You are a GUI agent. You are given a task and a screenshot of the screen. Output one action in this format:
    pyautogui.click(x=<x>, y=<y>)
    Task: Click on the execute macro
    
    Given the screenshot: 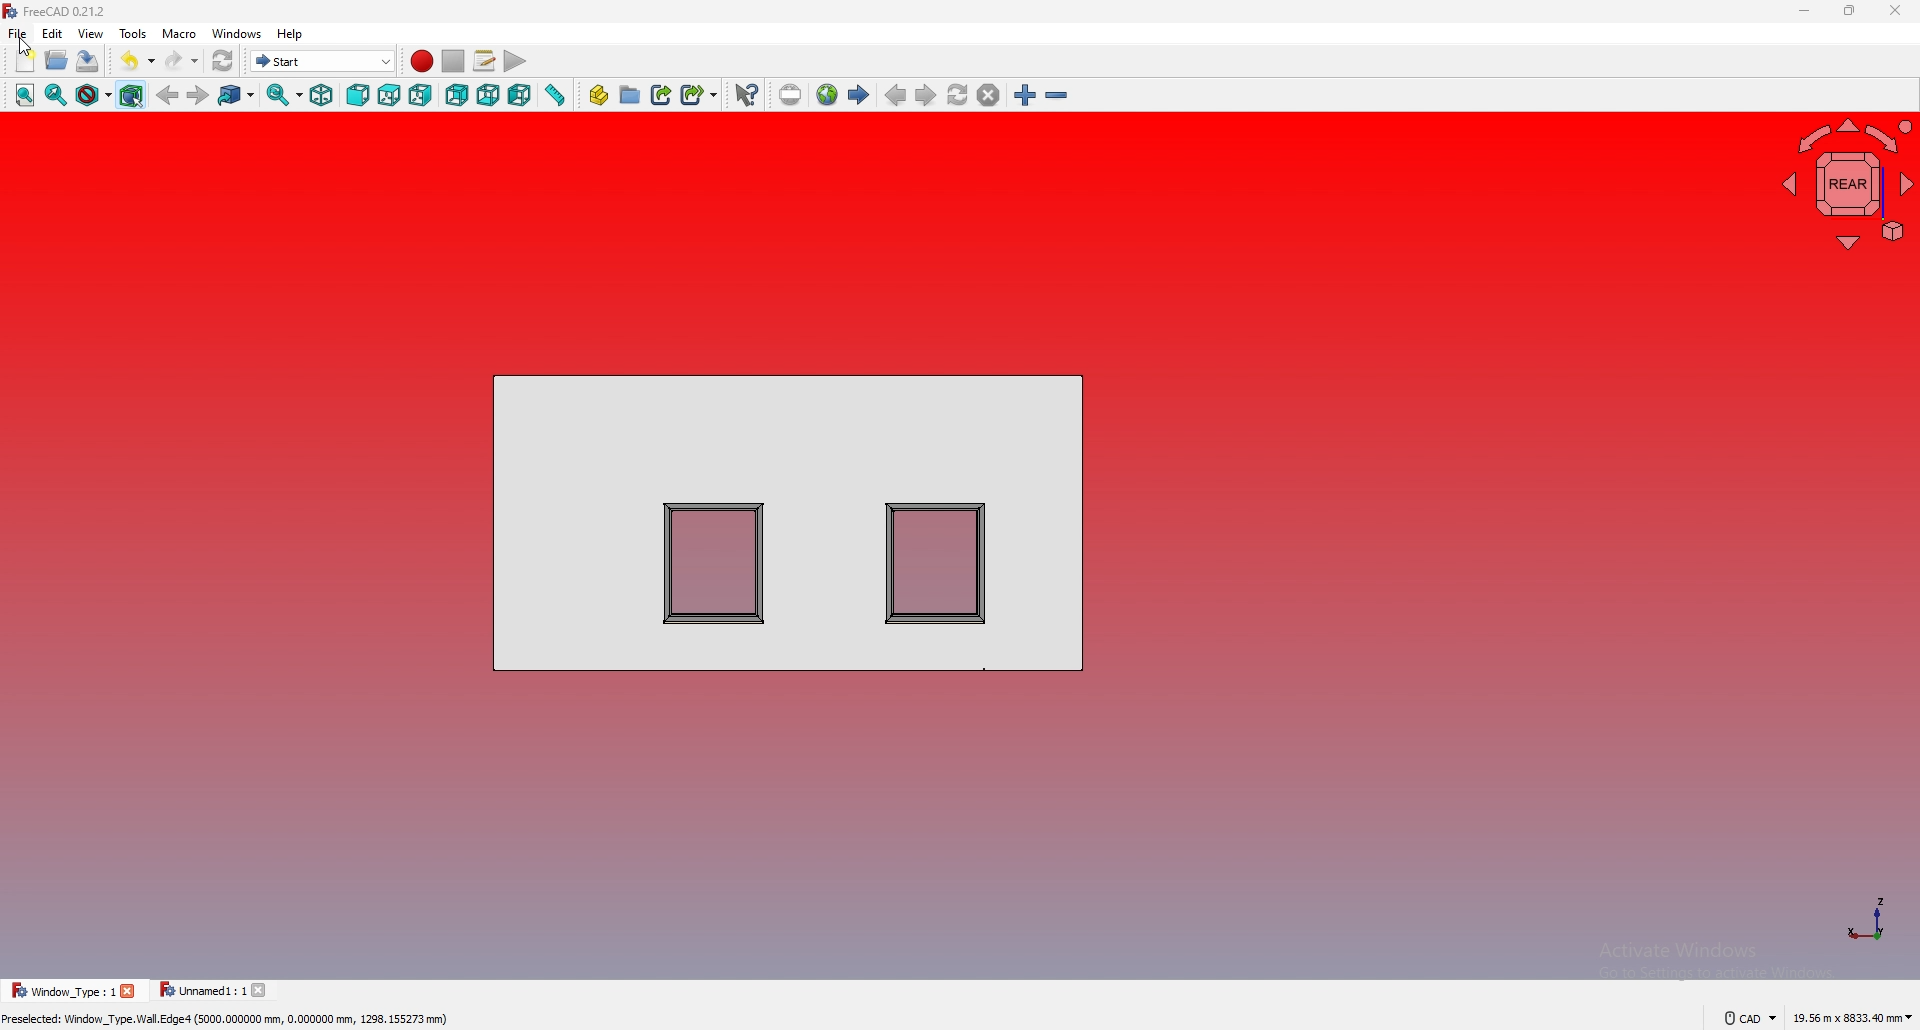 What is the action you would take?
    pyautogui.click(x=516, y=62)
    